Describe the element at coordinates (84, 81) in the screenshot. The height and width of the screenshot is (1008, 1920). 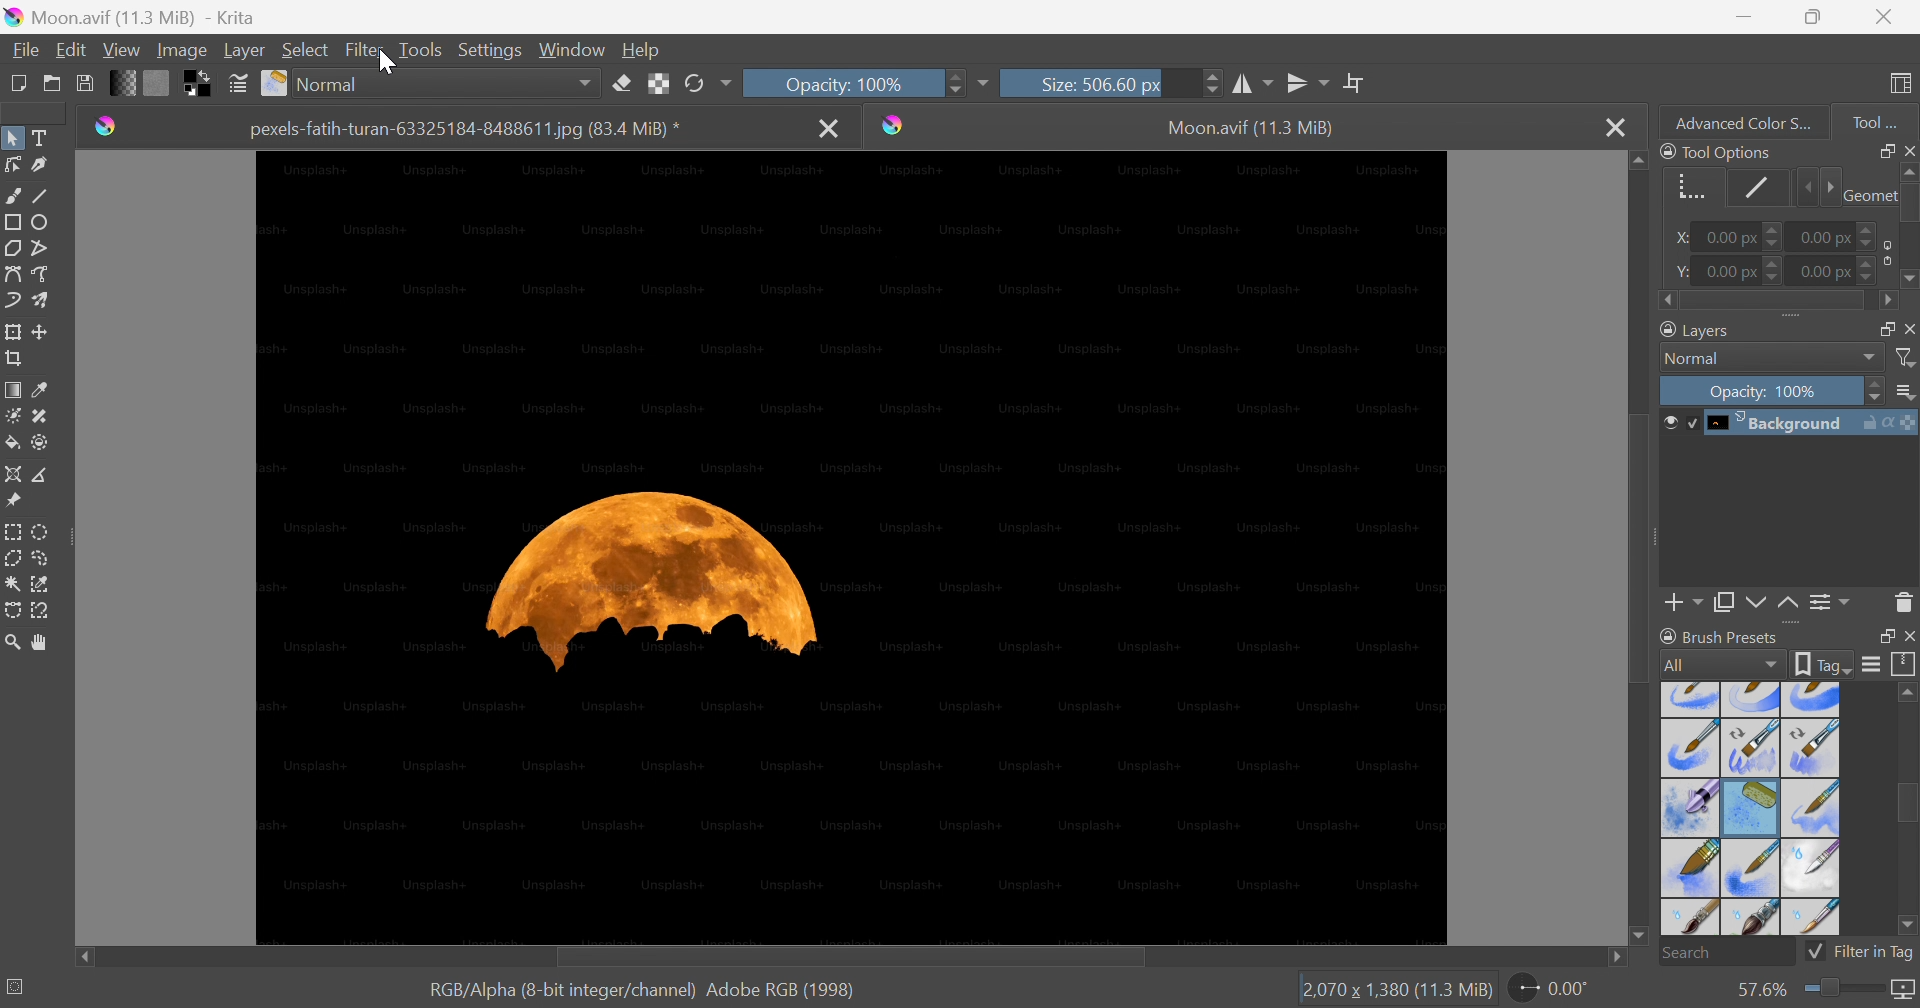
I see `Save` at that location.